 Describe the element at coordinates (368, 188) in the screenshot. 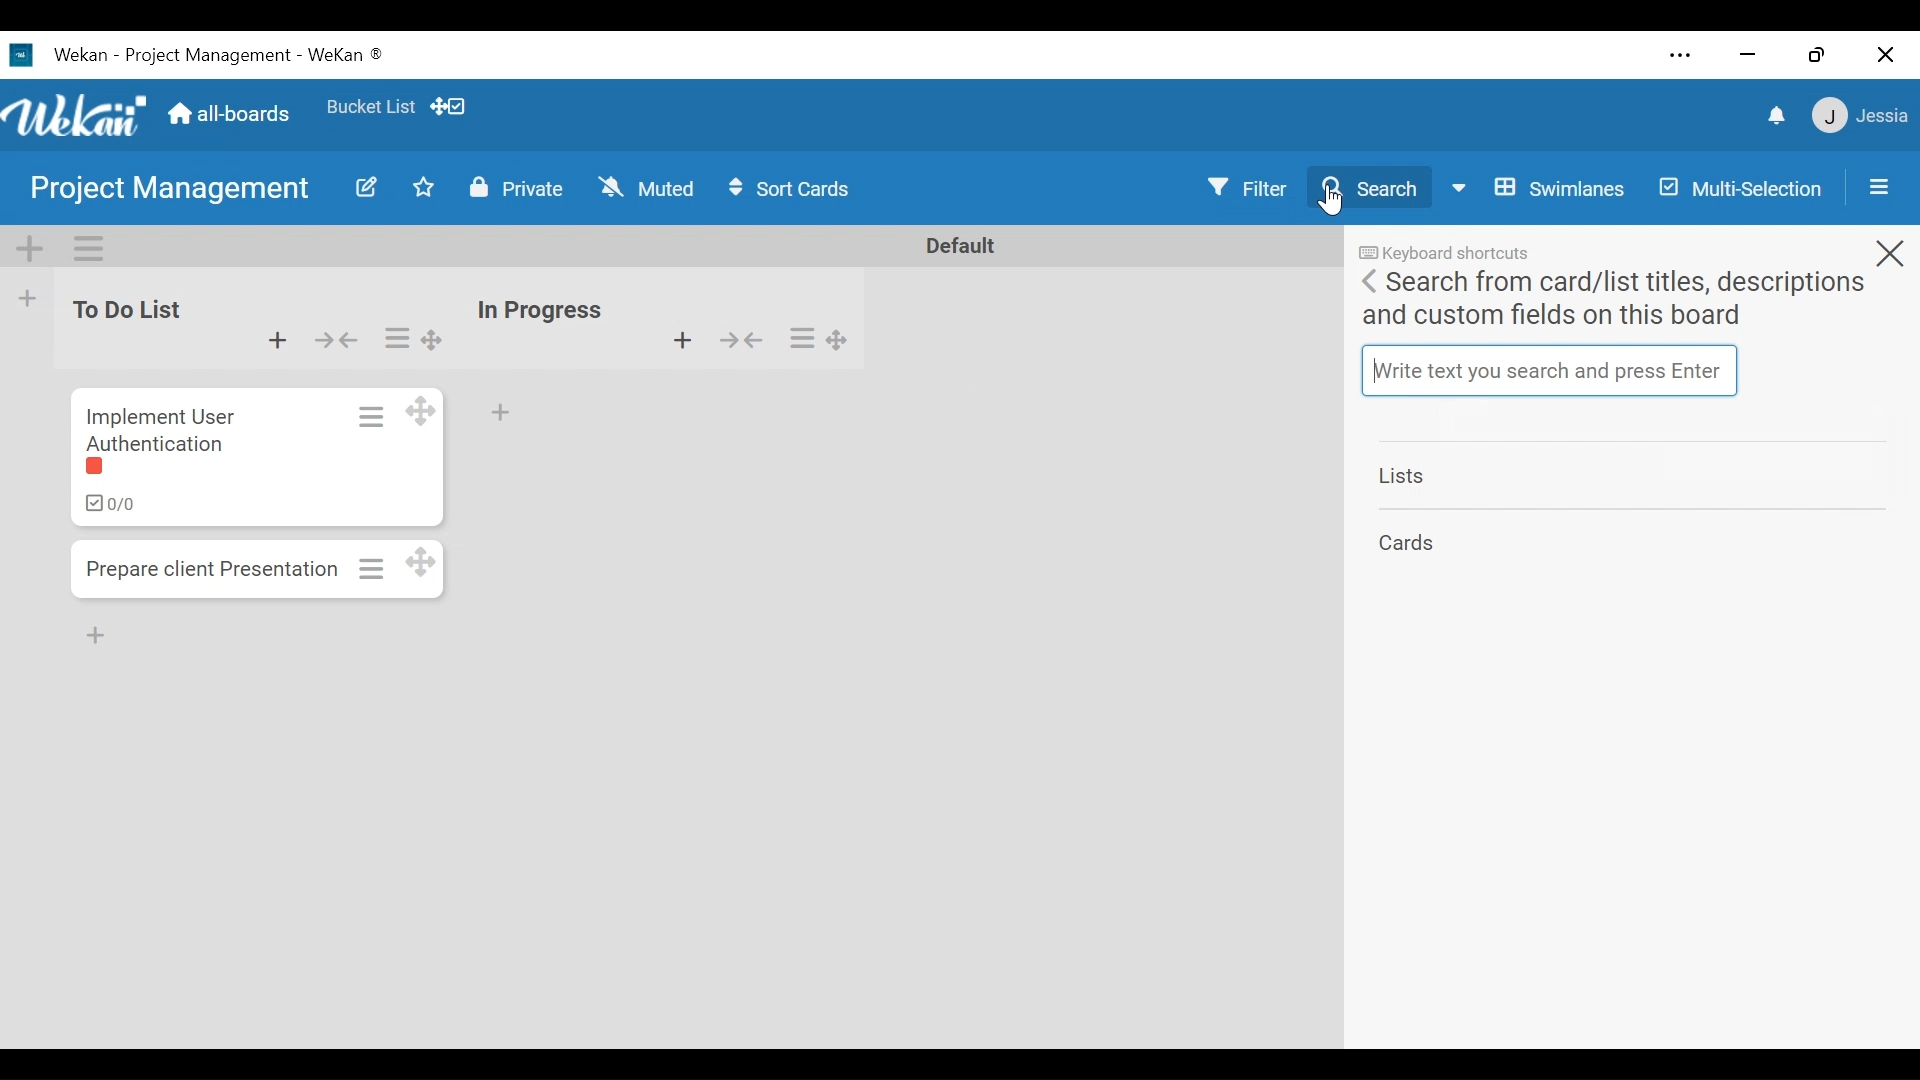

I see `Edit` at that location.